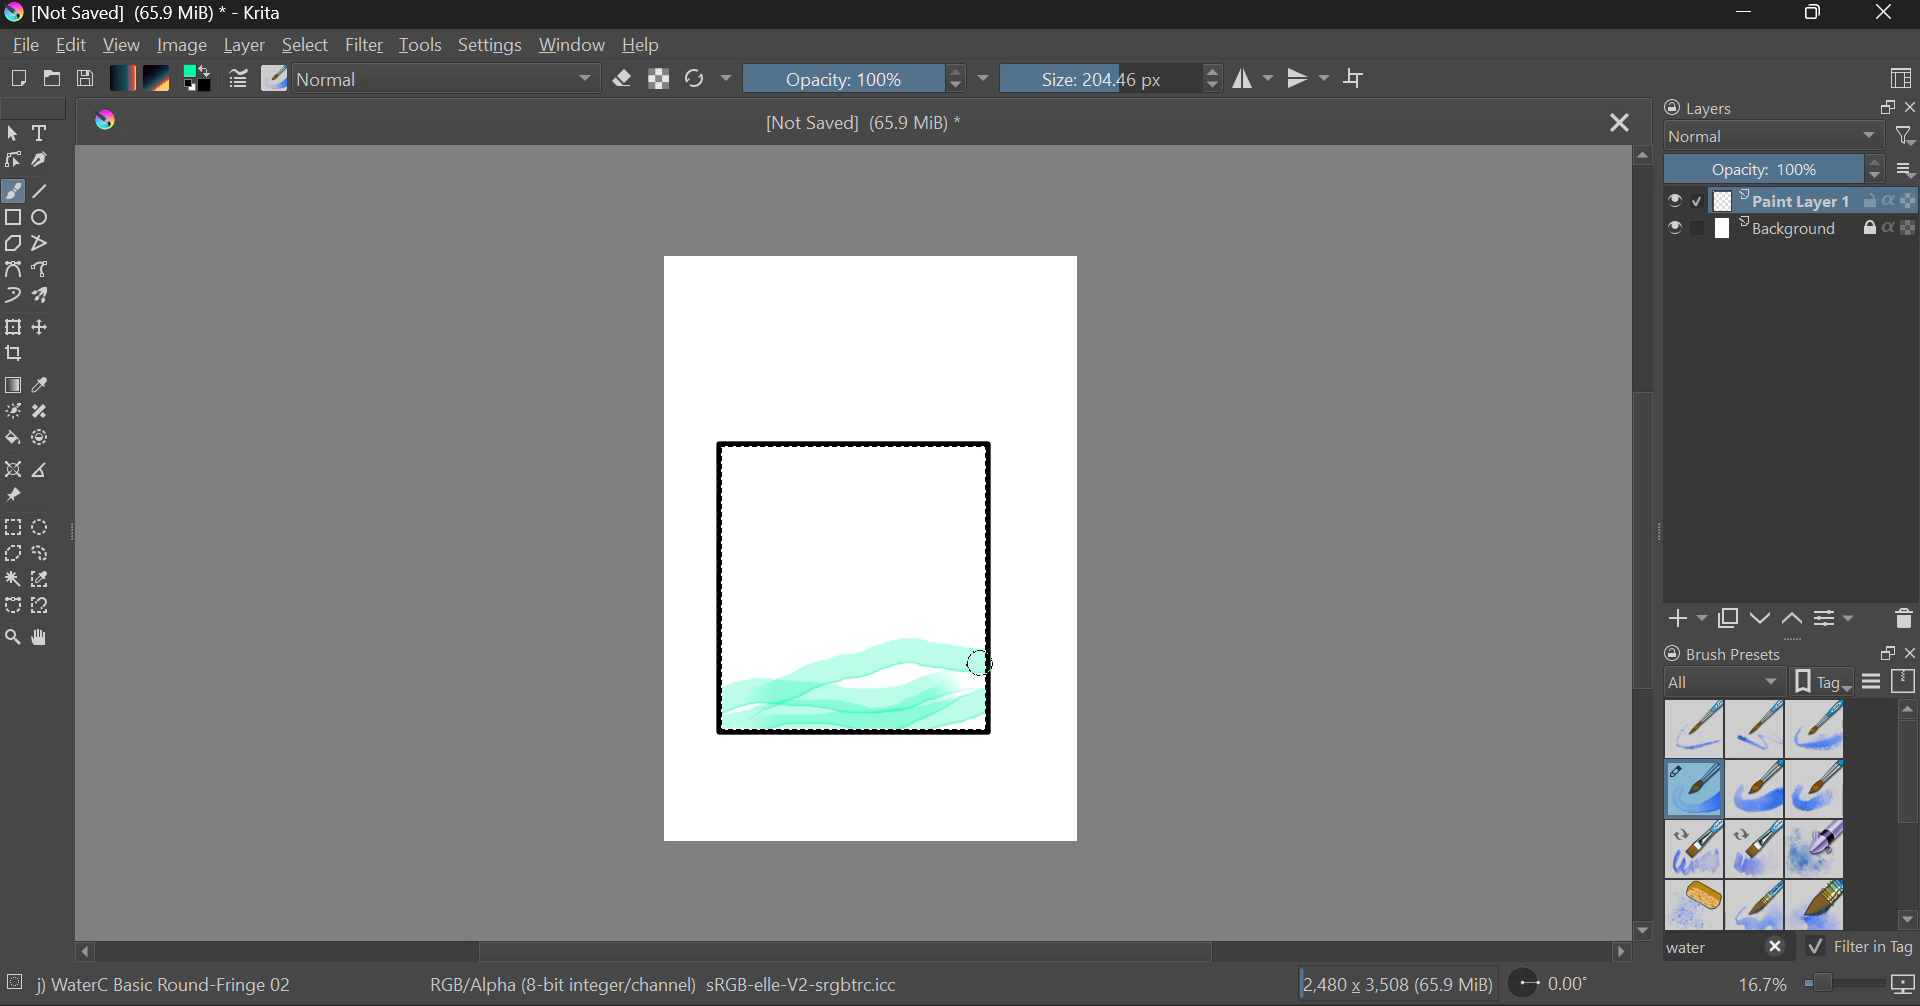 The image size is (1920, 1006). What do you see at coordinates (12, 296) in the screenshot?
I see `Dynamic Brush` at bounding box center [12, 296].